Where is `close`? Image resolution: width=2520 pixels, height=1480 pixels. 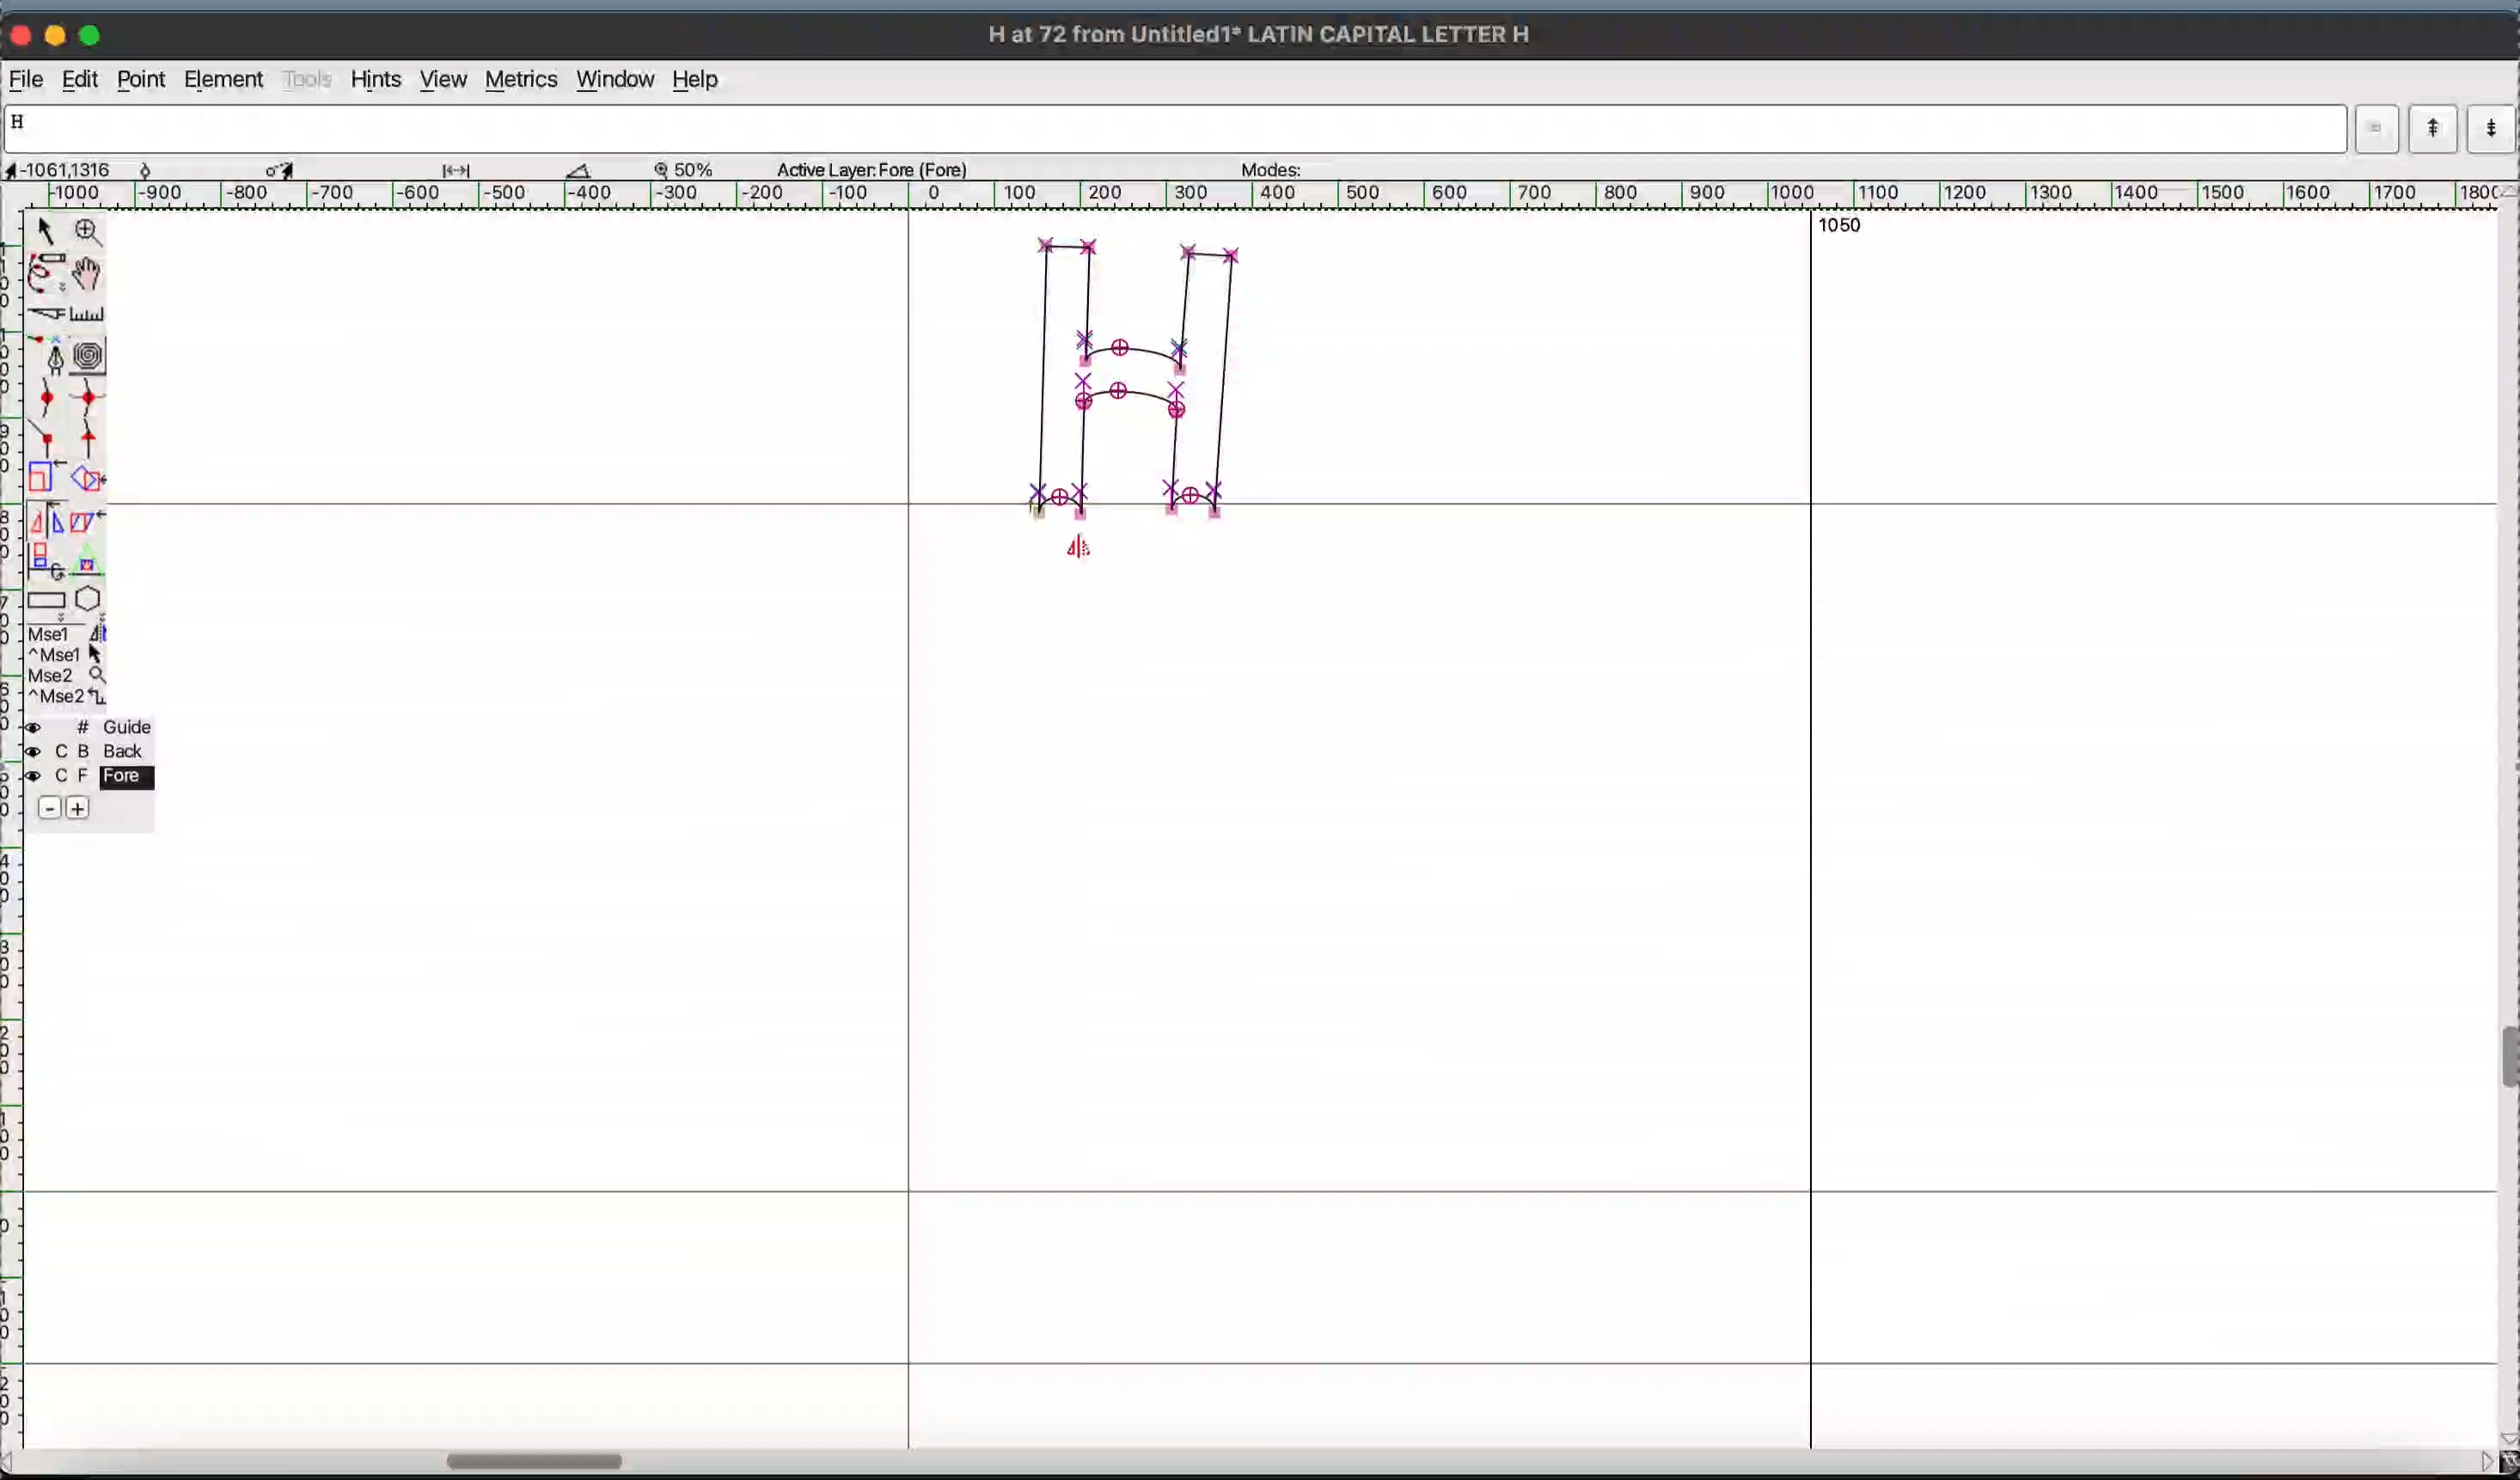
close is located at coordinates (21, 32).